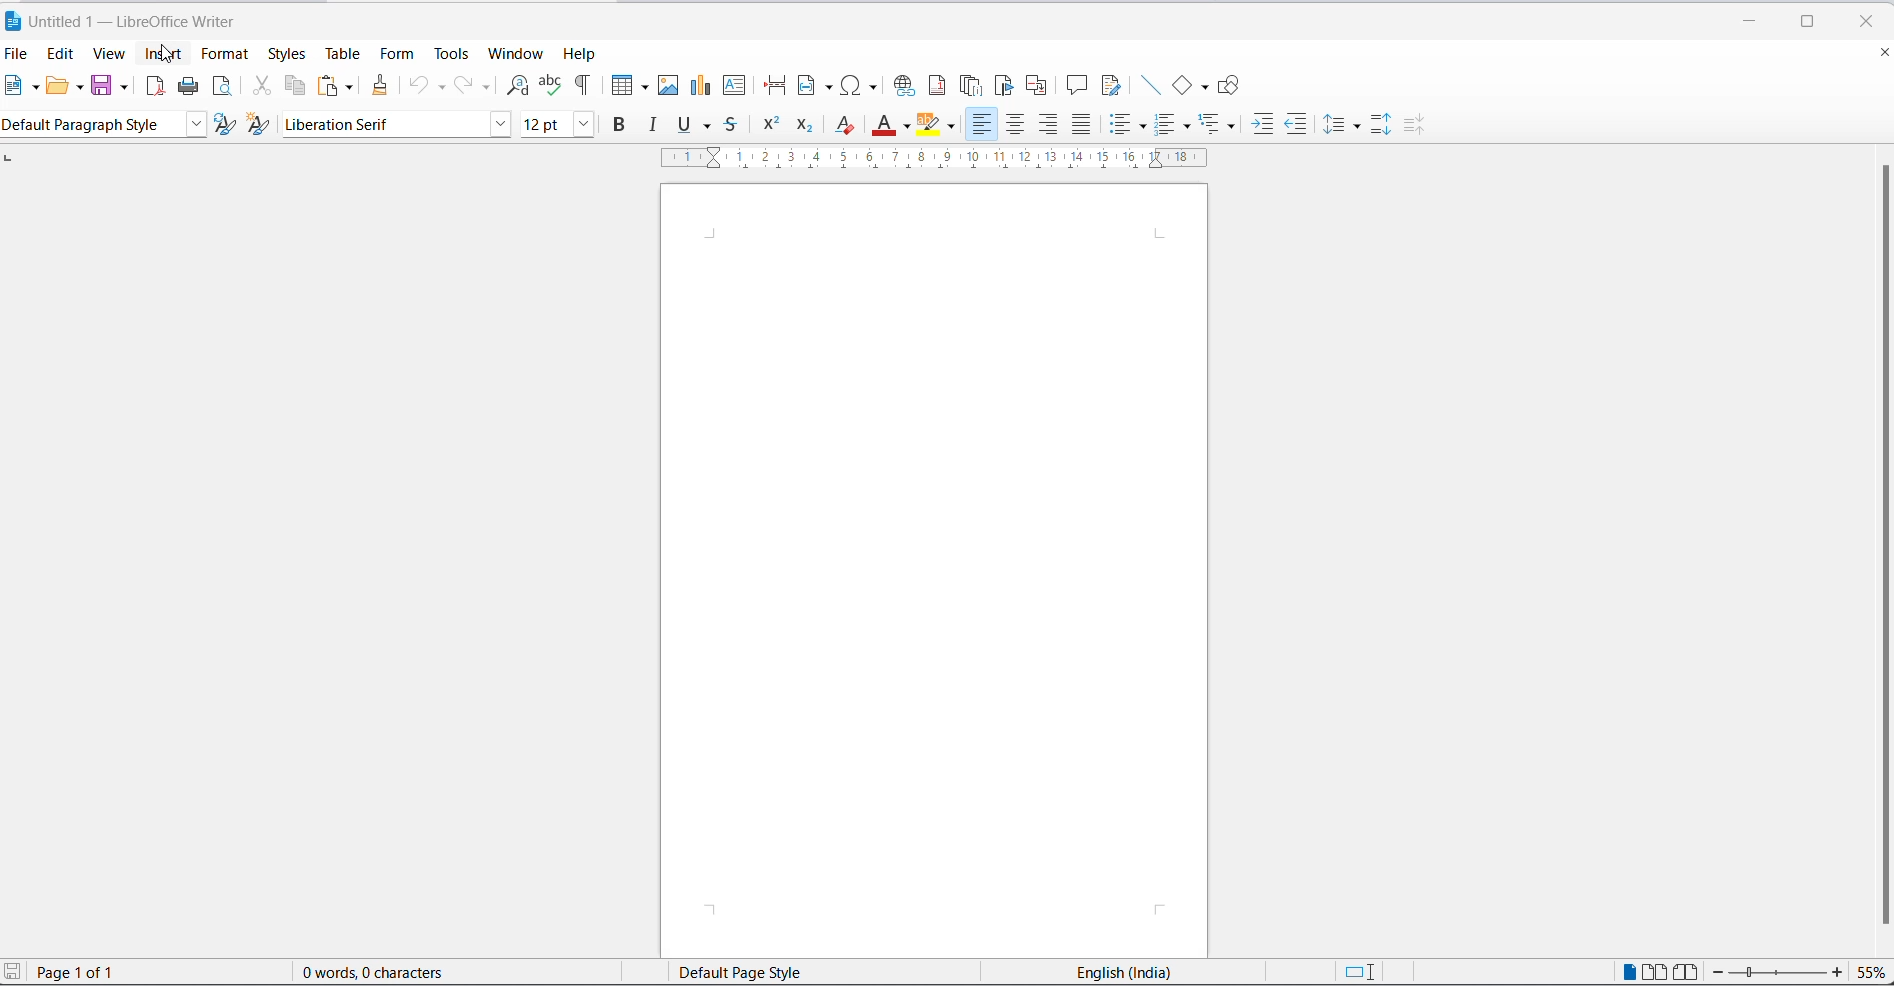 This screenshot has height=986, width=1894. Describe the element at coordinates (1882, 51) in the screenshot. I see `close document` at that location.